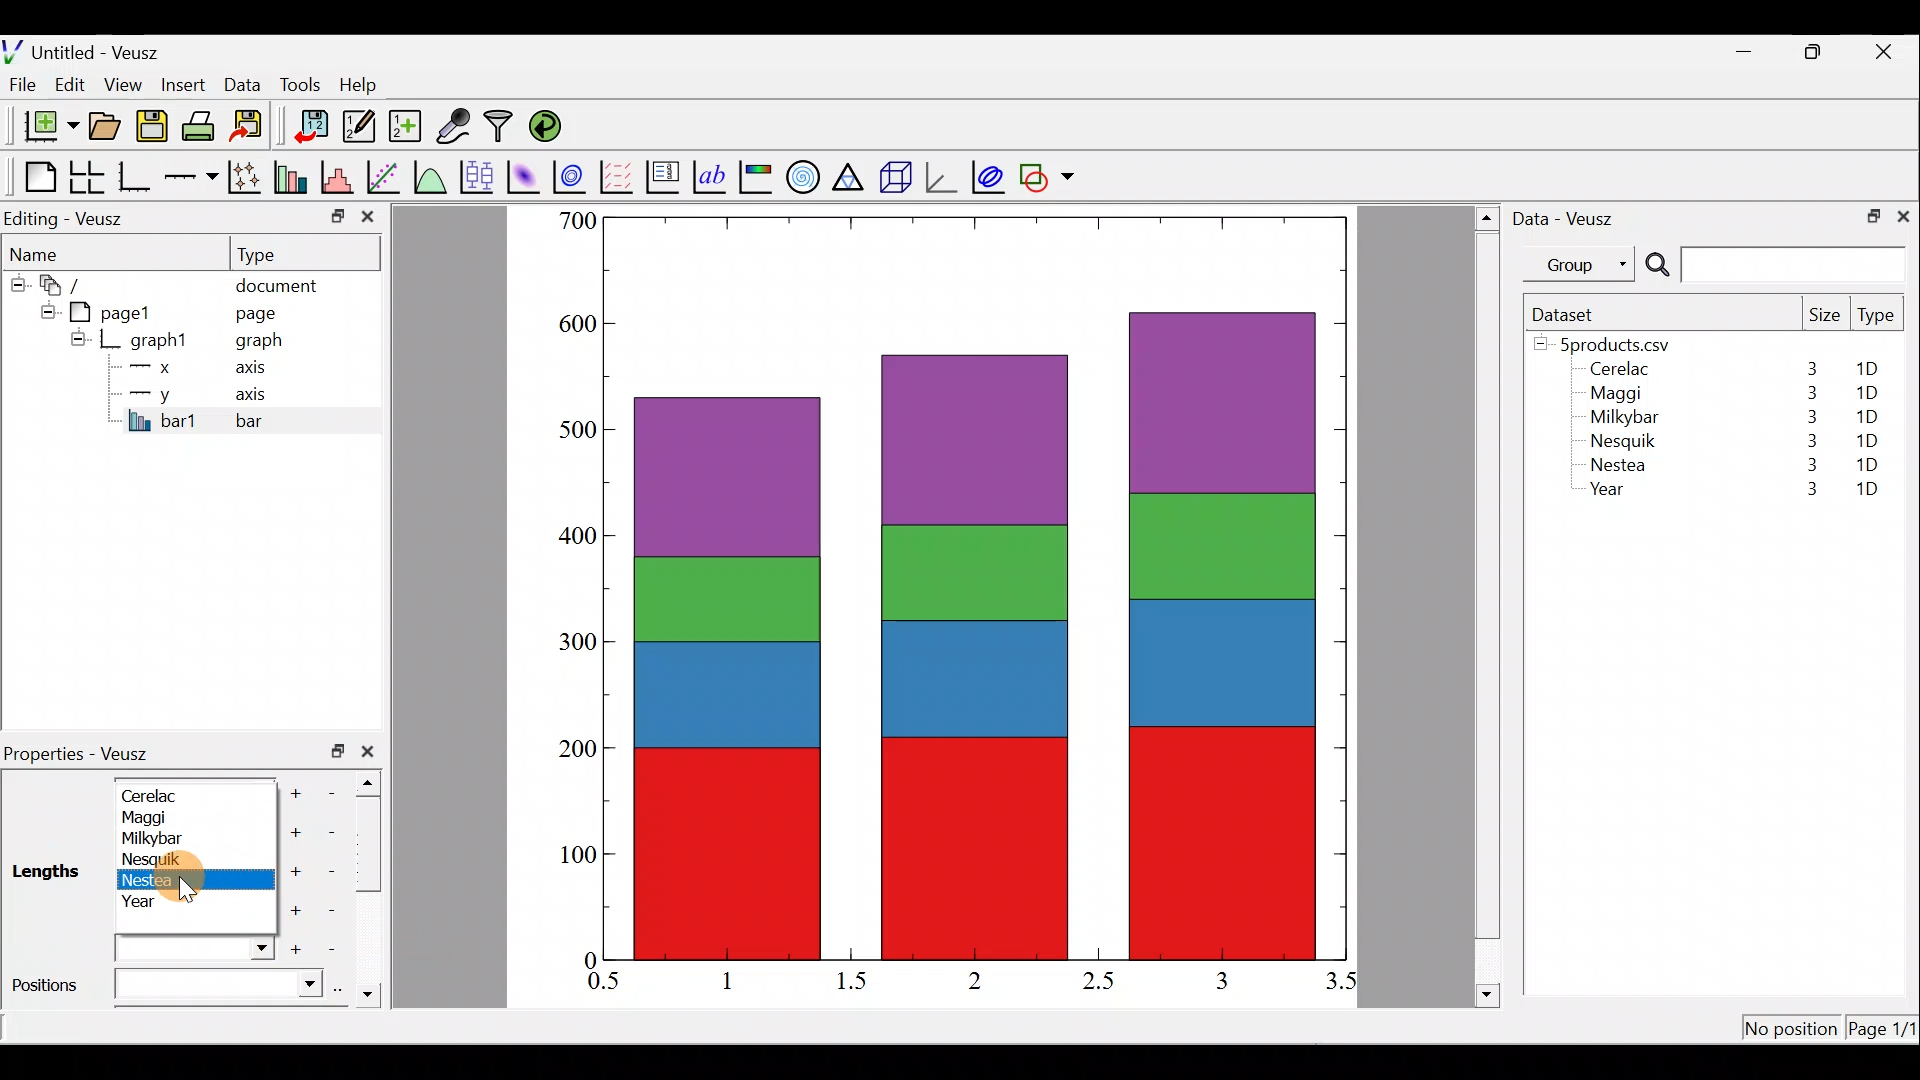 The height and width of the screenshot is (1080, 1920). What do you see at coordinates (293, 833) in the screenshot?
I see `Add another item` at bounding box center [293, 833].